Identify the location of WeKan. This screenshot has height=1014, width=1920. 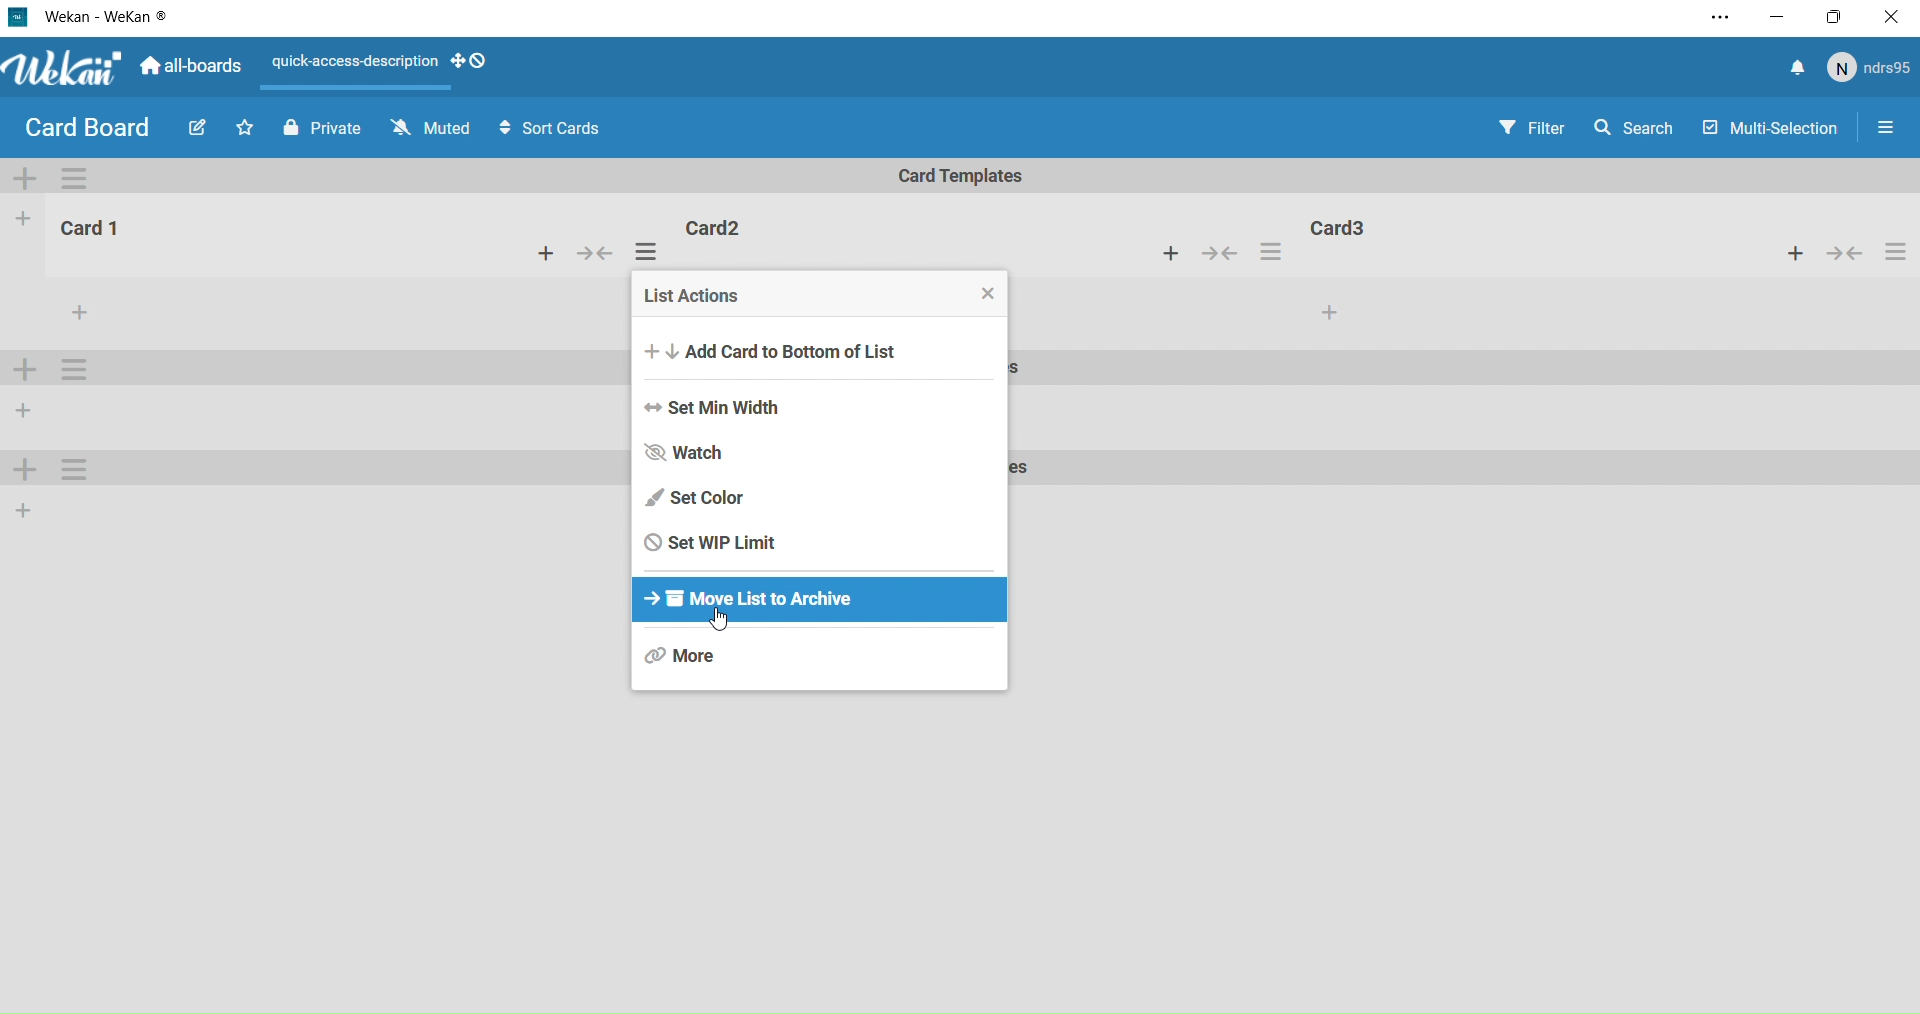
(91, 16).